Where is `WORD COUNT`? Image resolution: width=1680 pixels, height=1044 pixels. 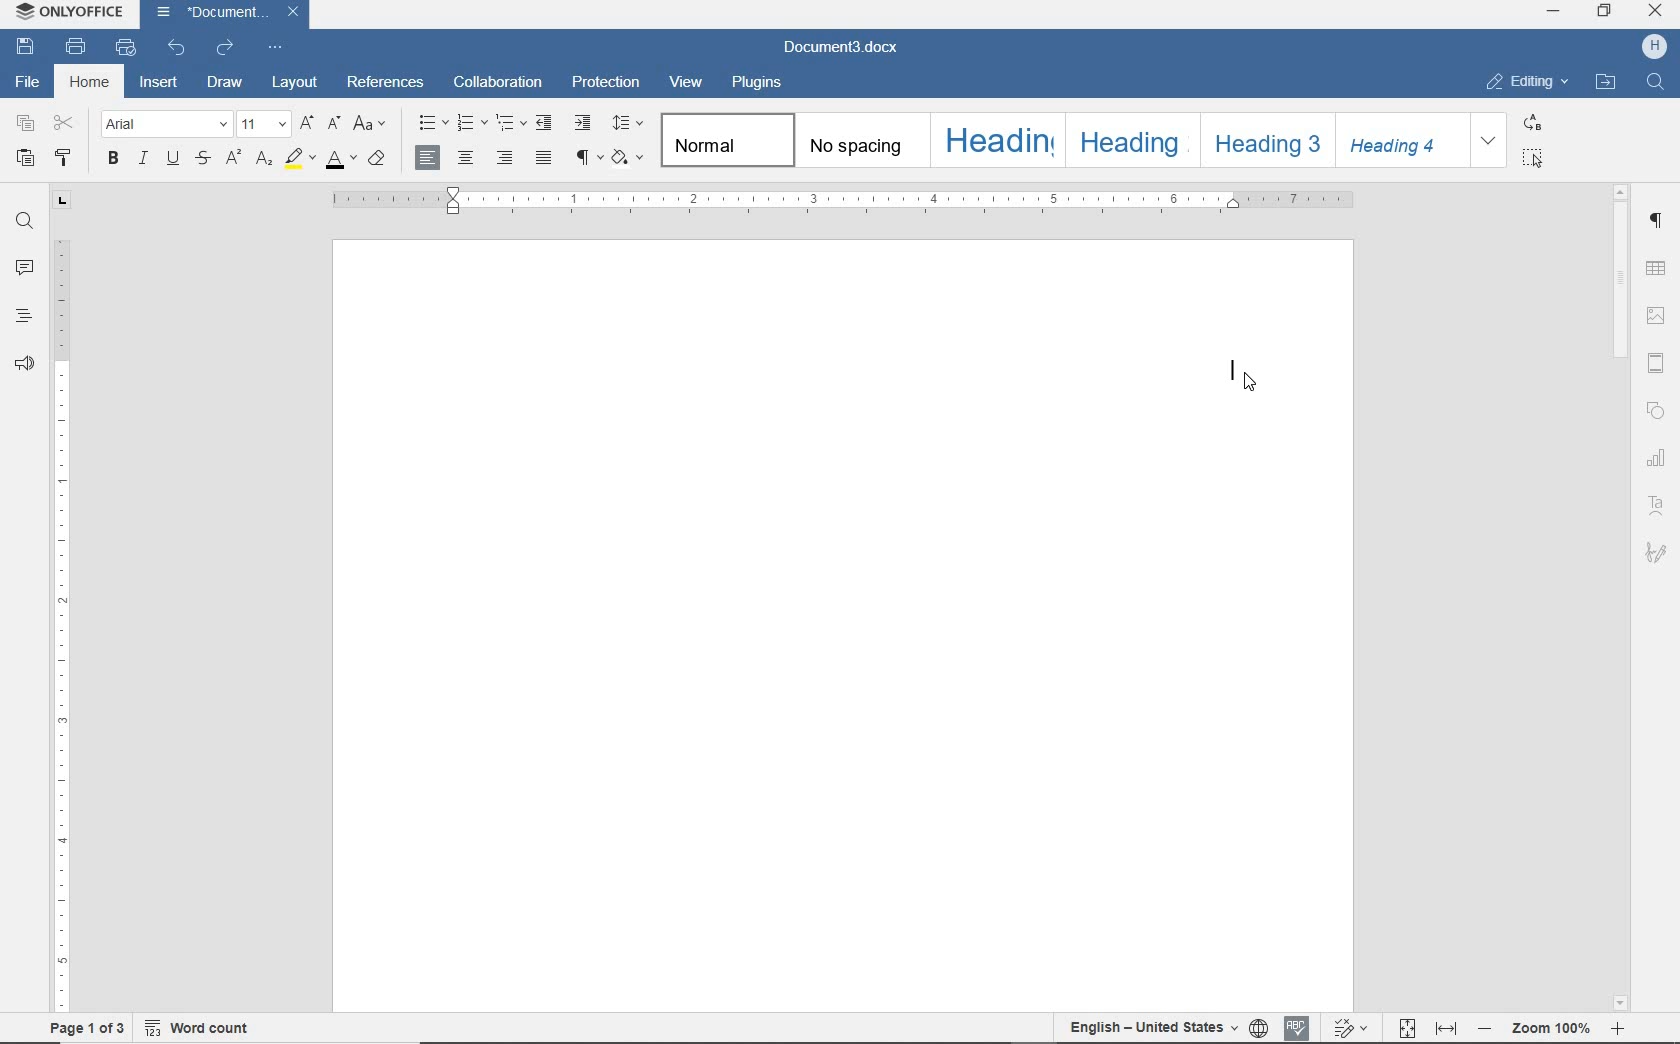
WORD COUNT is located at coordinates (198, 1028).